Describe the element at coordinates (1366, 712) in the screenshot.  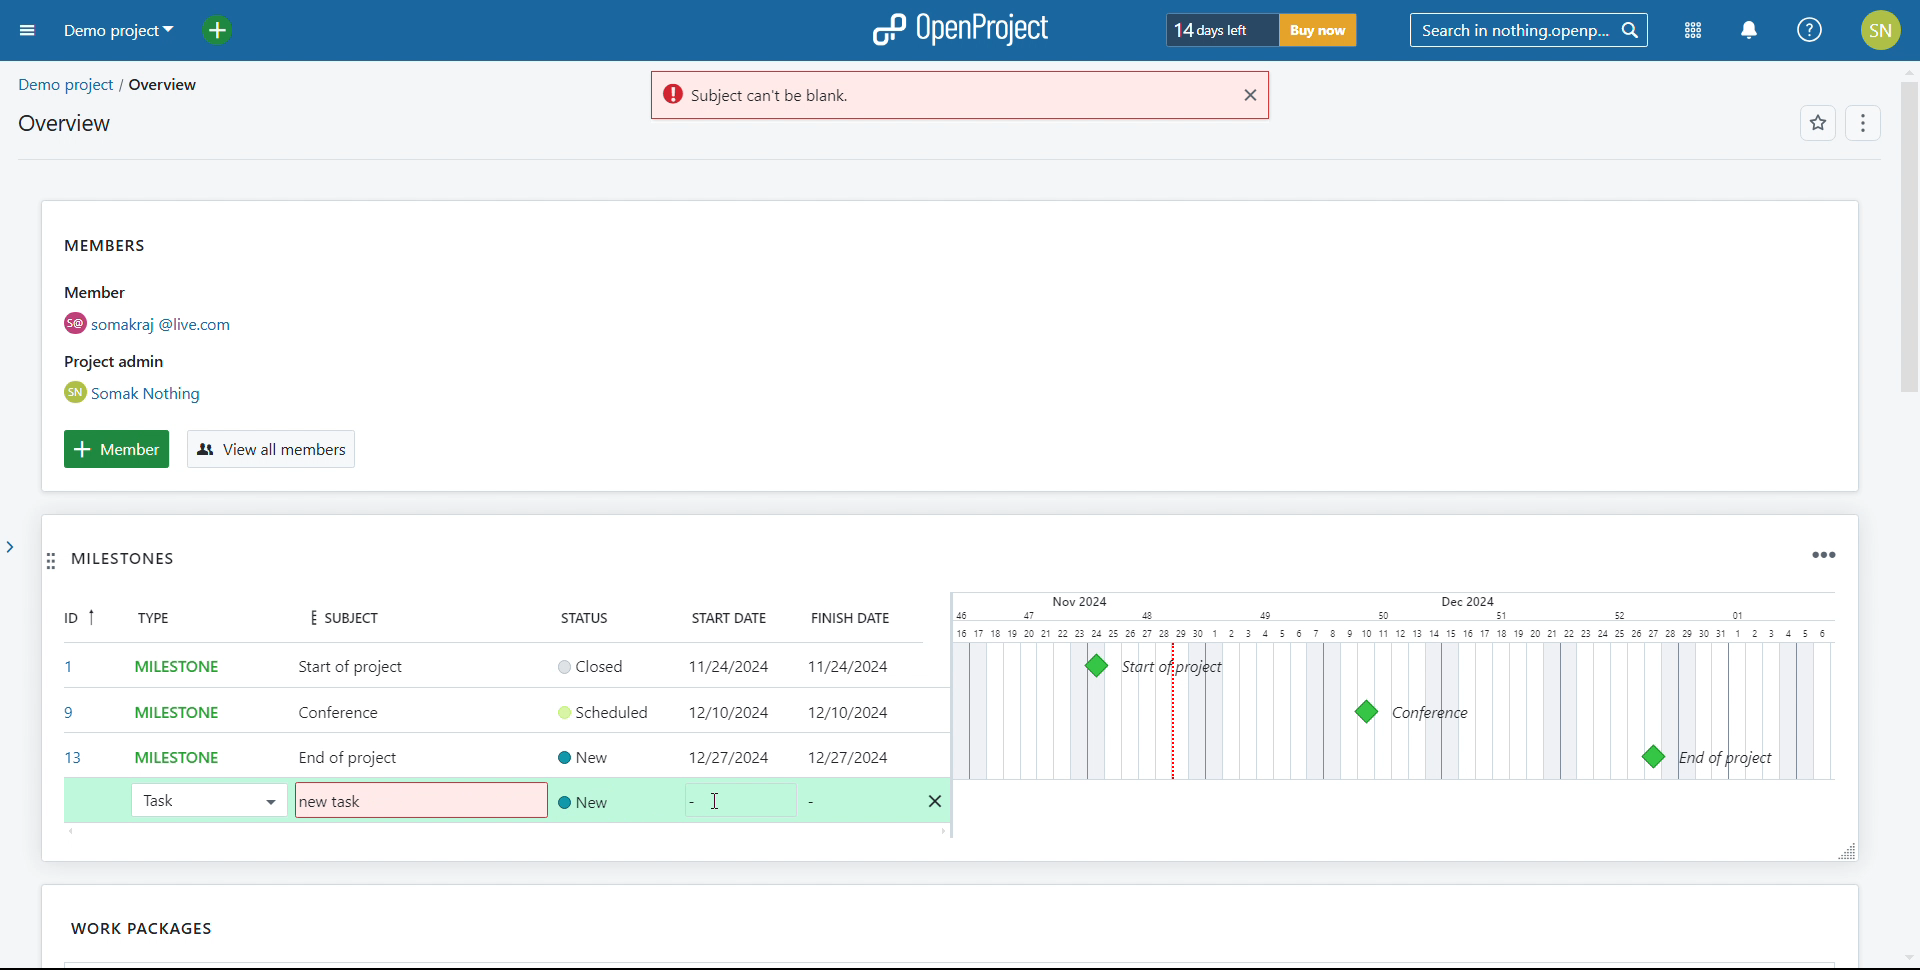
I see `milestone 9` at that location.